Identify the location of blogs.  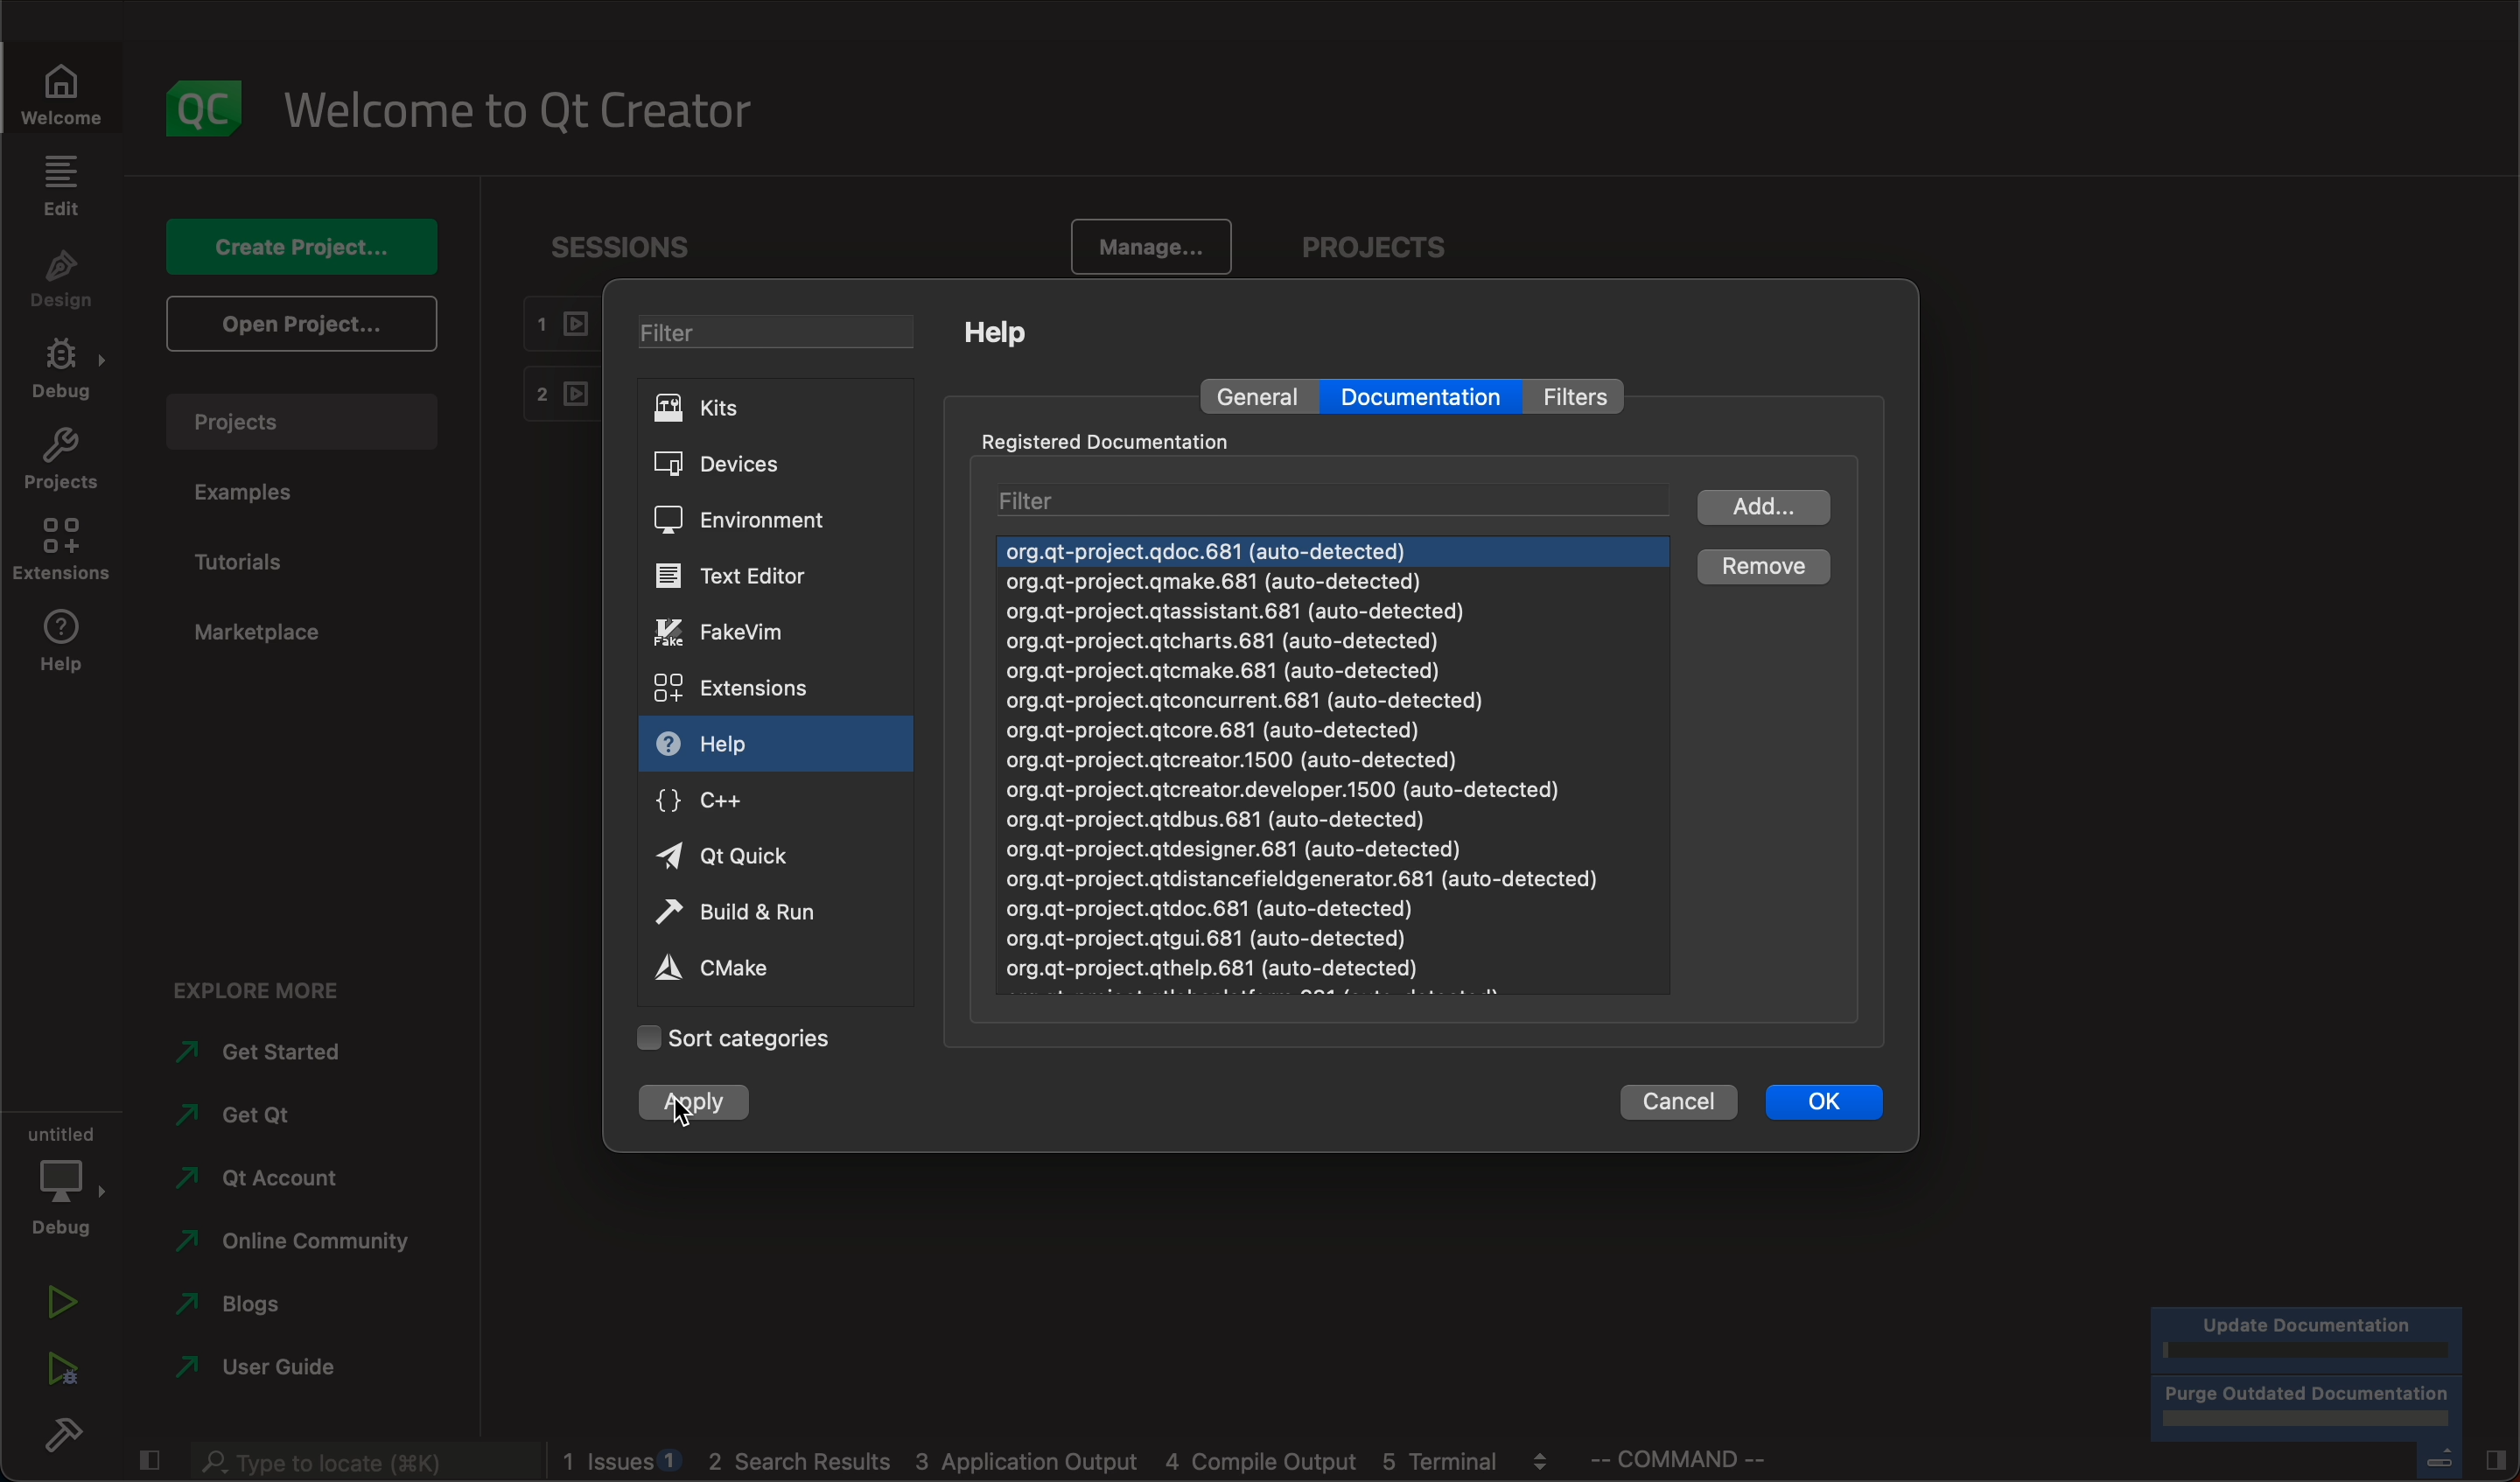
(259, 1309).